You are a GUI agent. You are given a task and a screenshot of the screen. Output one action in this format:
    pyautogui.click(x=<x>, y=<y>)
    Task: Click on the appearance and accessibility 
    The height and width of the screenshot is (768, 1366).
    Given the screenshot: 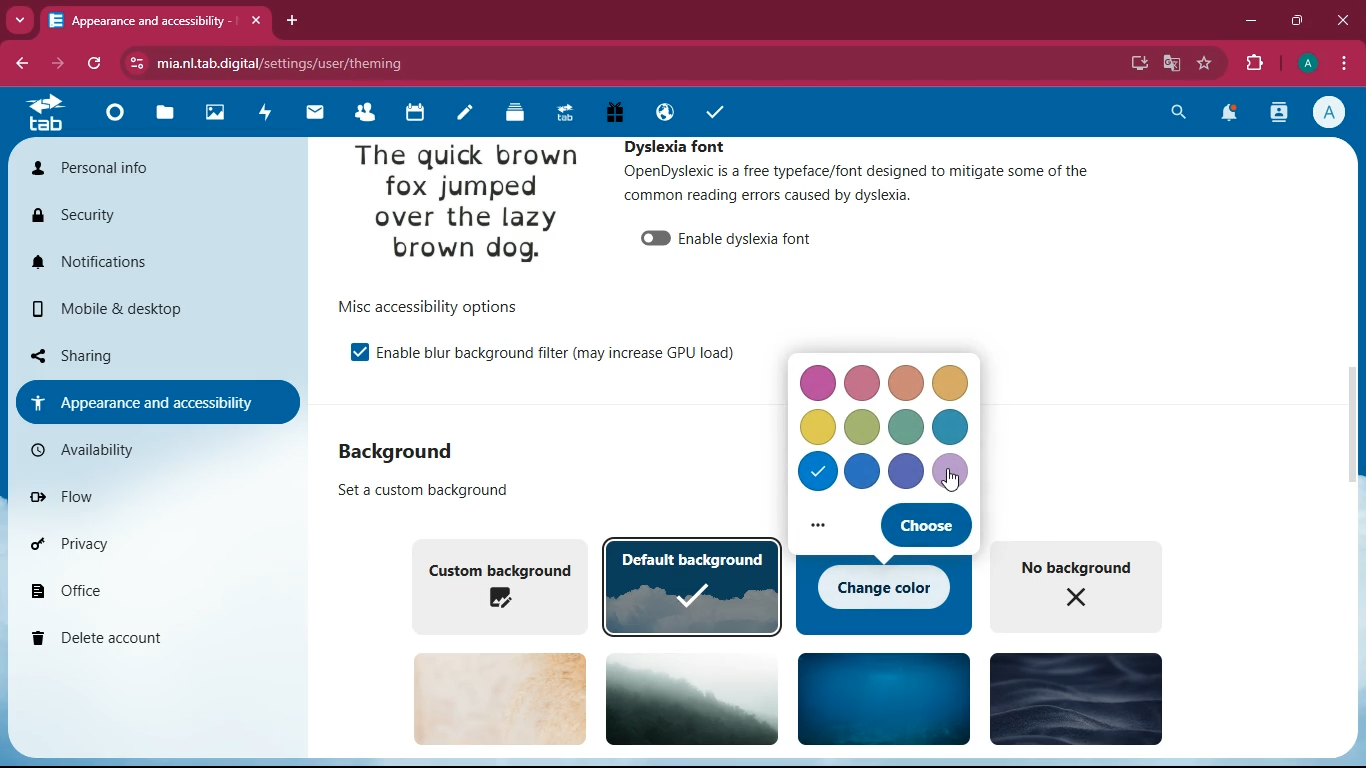 What is the action you would take?
    pyautogui.click(x=155, y=401)
    